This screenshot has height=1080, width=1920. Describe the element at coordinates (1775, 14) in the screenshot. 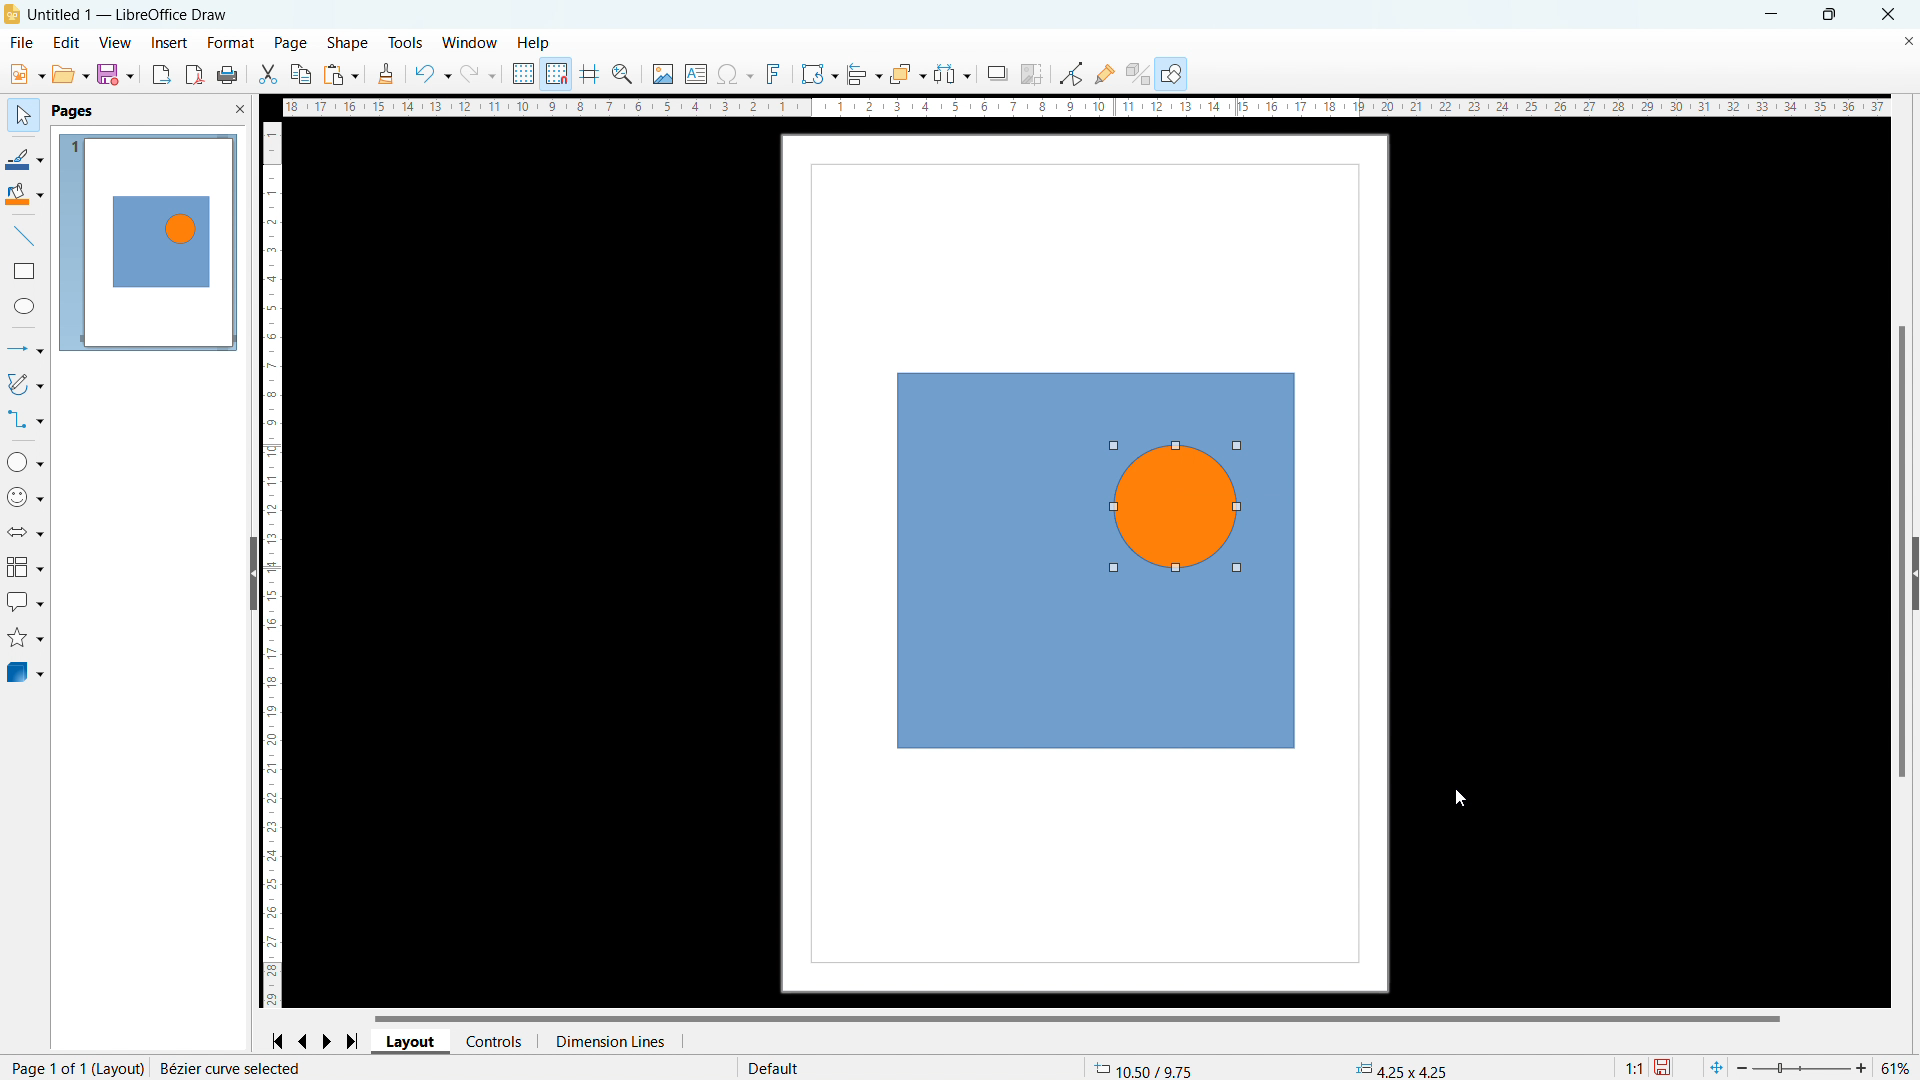

I see `minimize` at that location.